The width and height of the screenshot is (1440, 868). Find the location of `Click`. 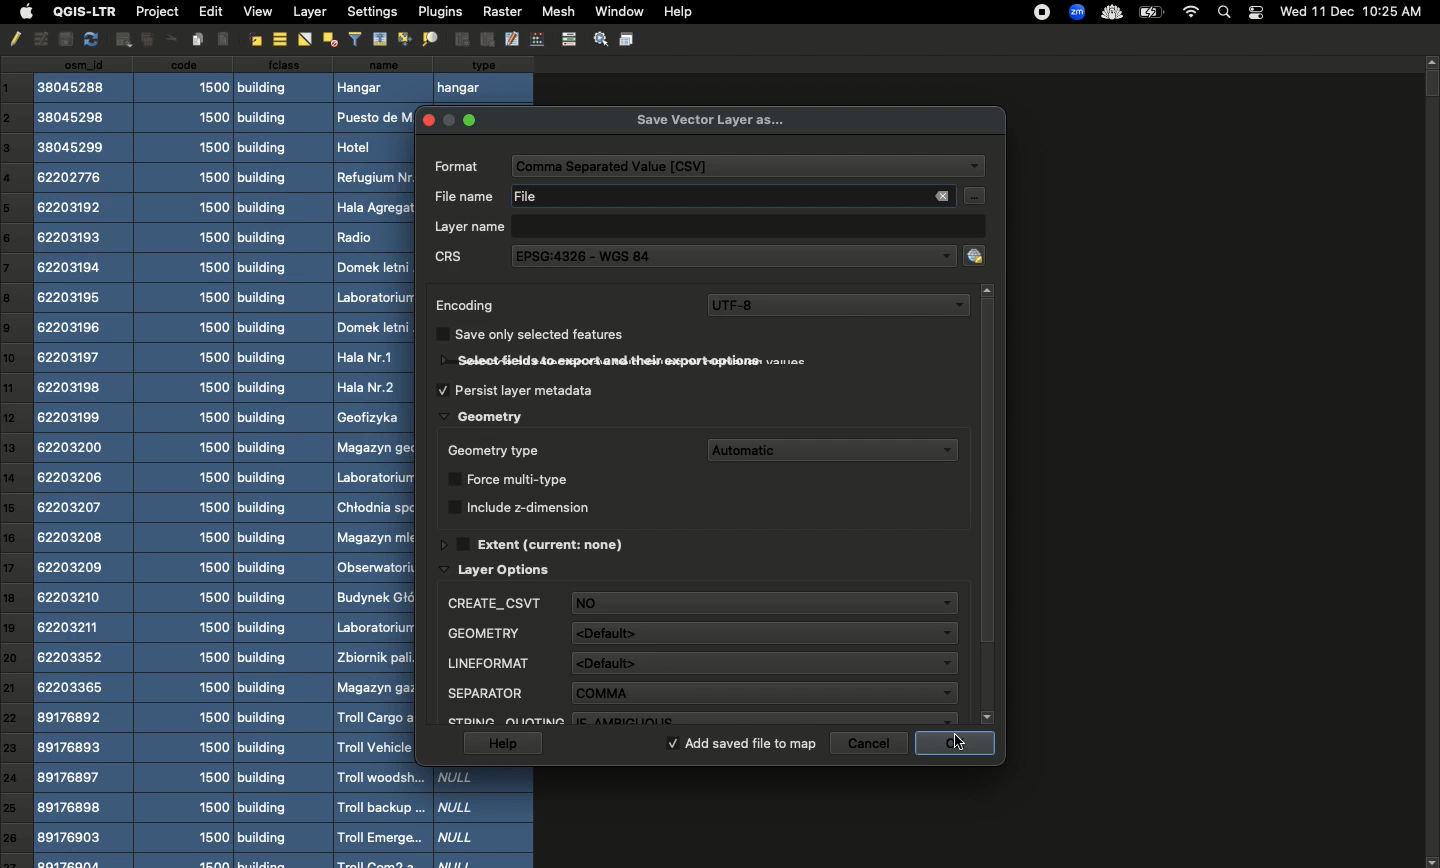

Click is located at coordinates (960, 742).